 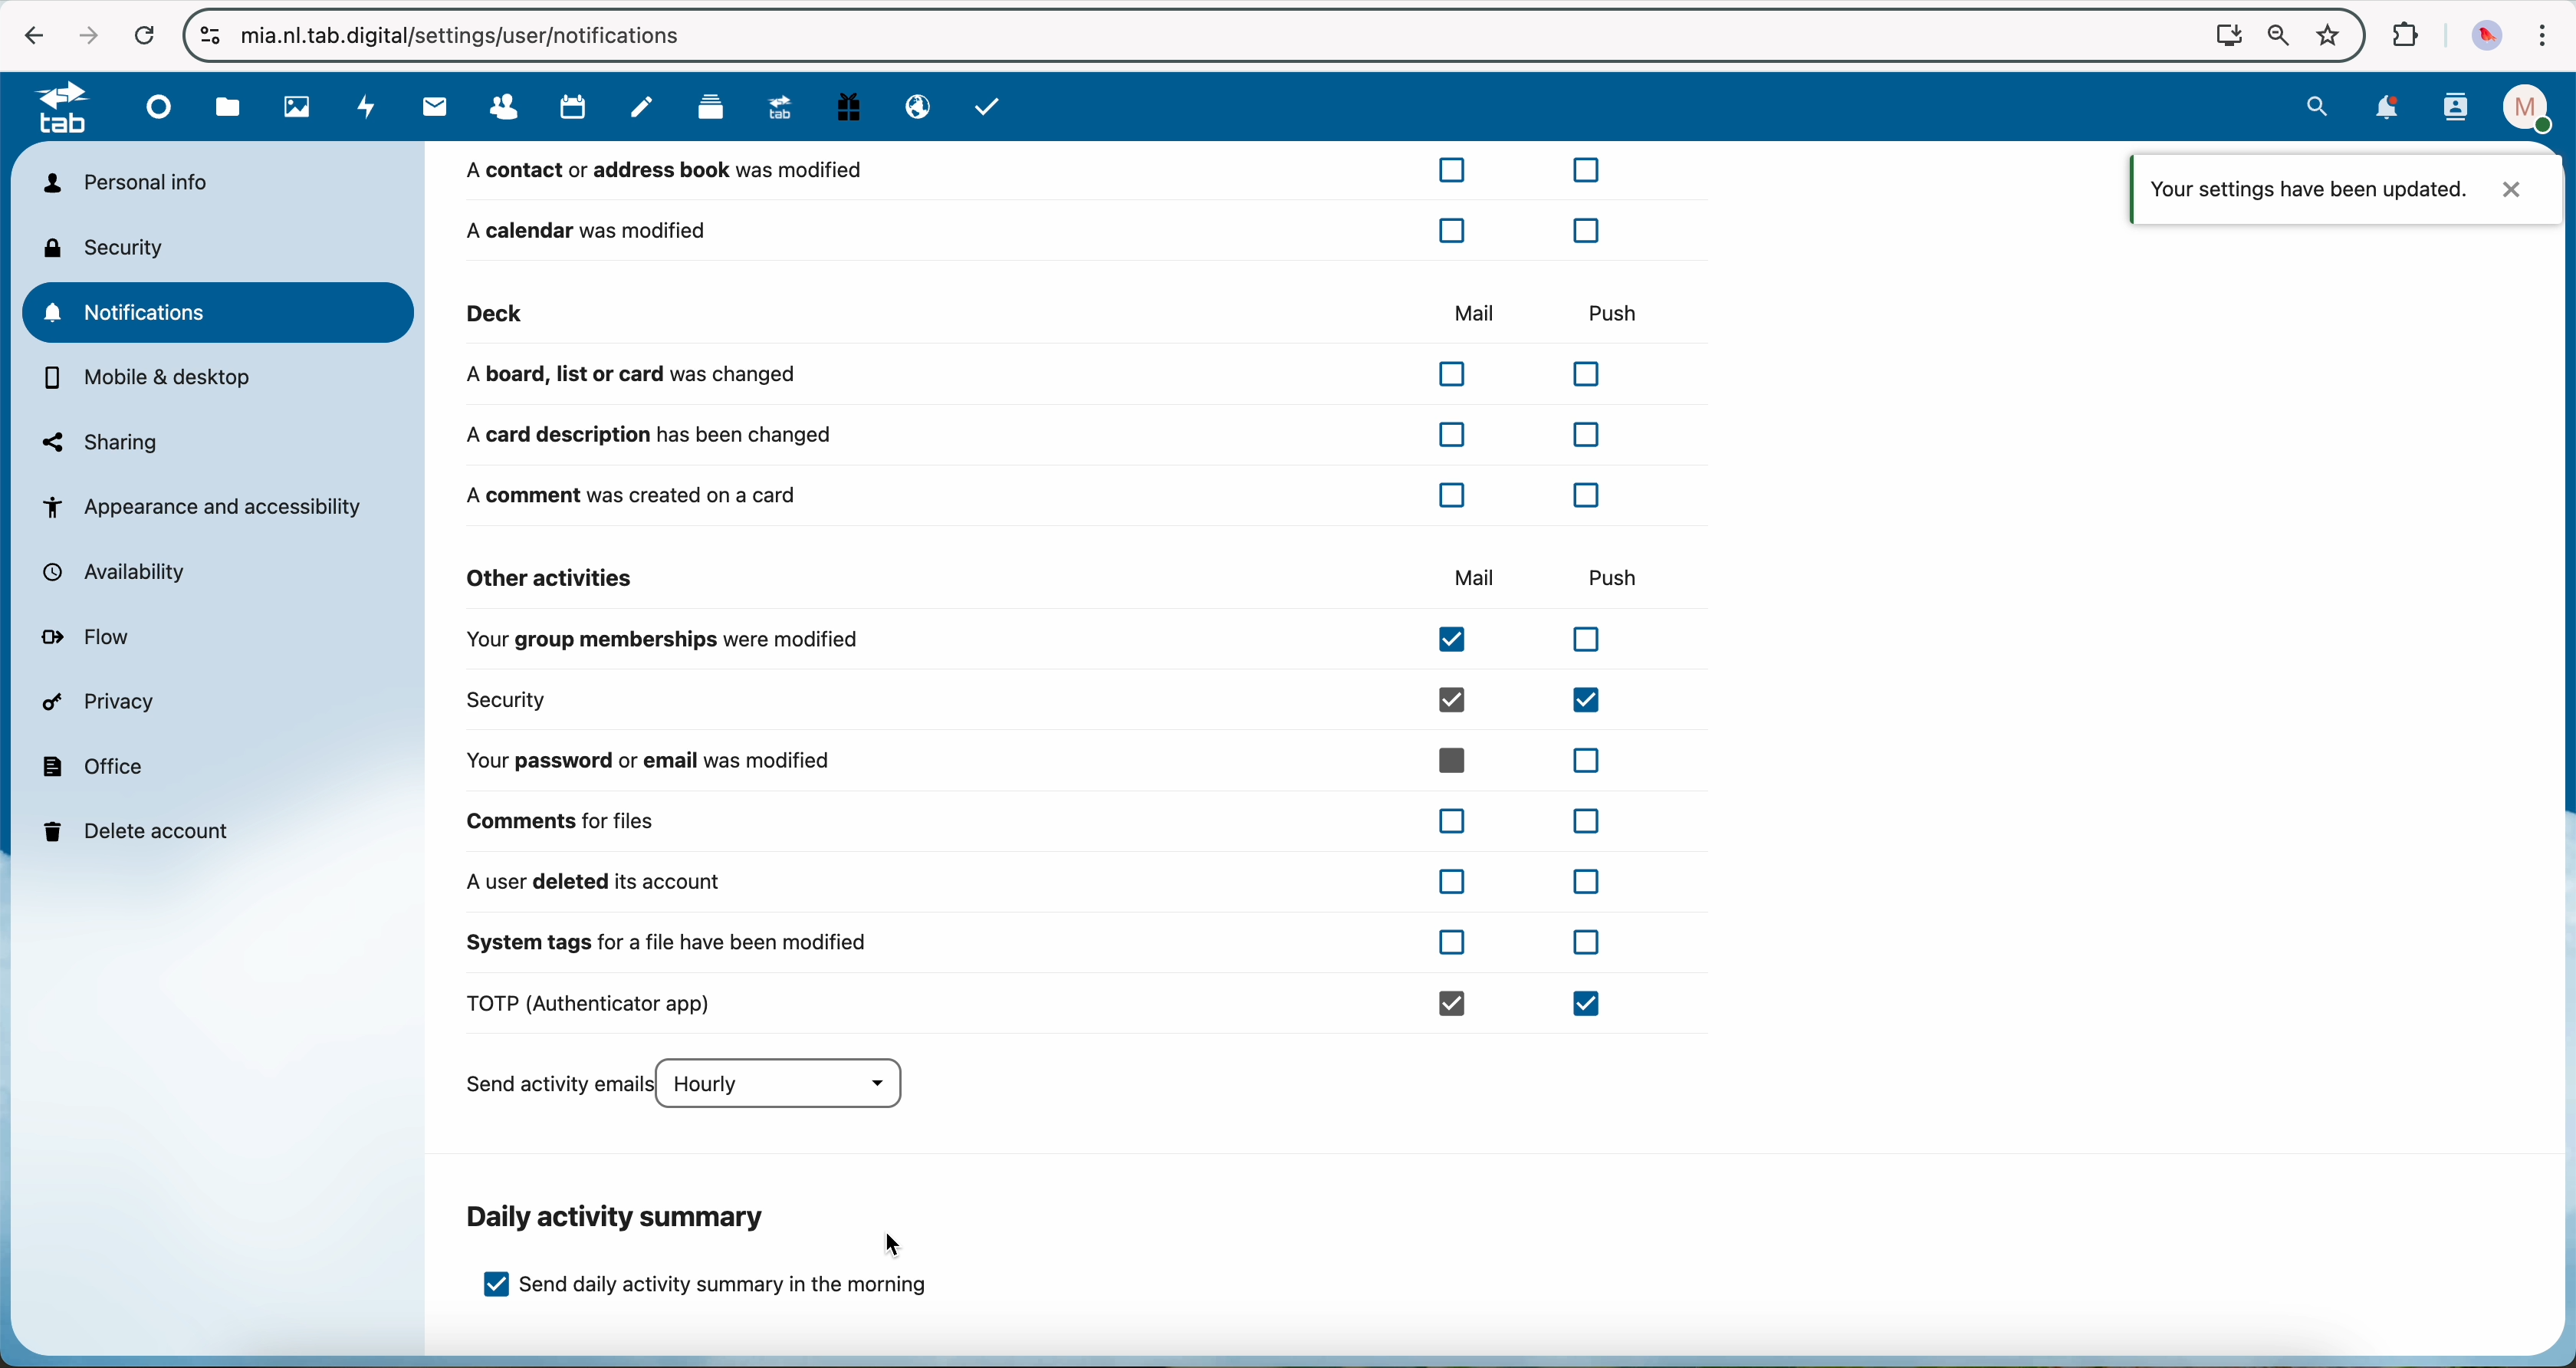 I want to click on sharing, so click(x=101, y=442).